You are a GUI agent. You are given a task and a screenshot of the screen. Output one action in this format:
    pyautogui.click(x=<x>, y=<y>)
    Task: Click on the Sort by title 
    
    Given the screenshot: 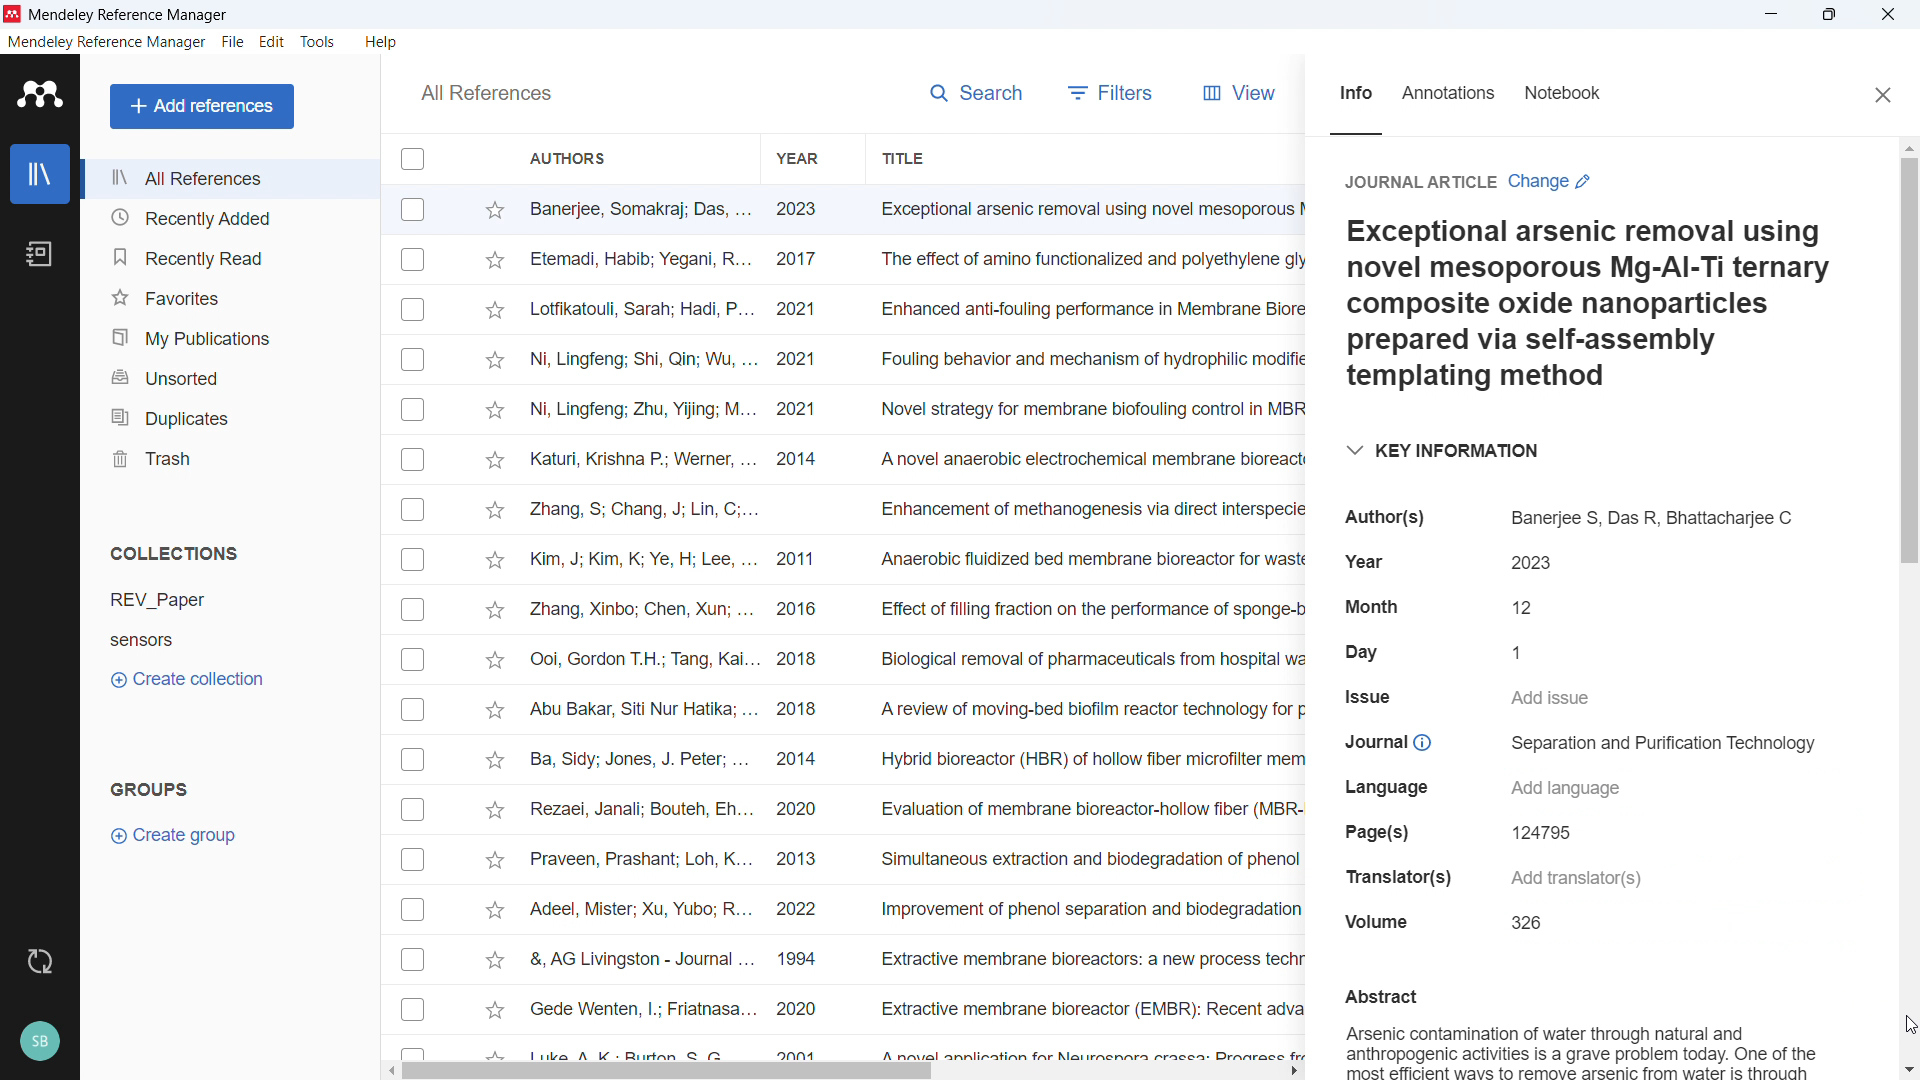 What is the action you would take?
    pyautogui.click(x=906, y=158)
    